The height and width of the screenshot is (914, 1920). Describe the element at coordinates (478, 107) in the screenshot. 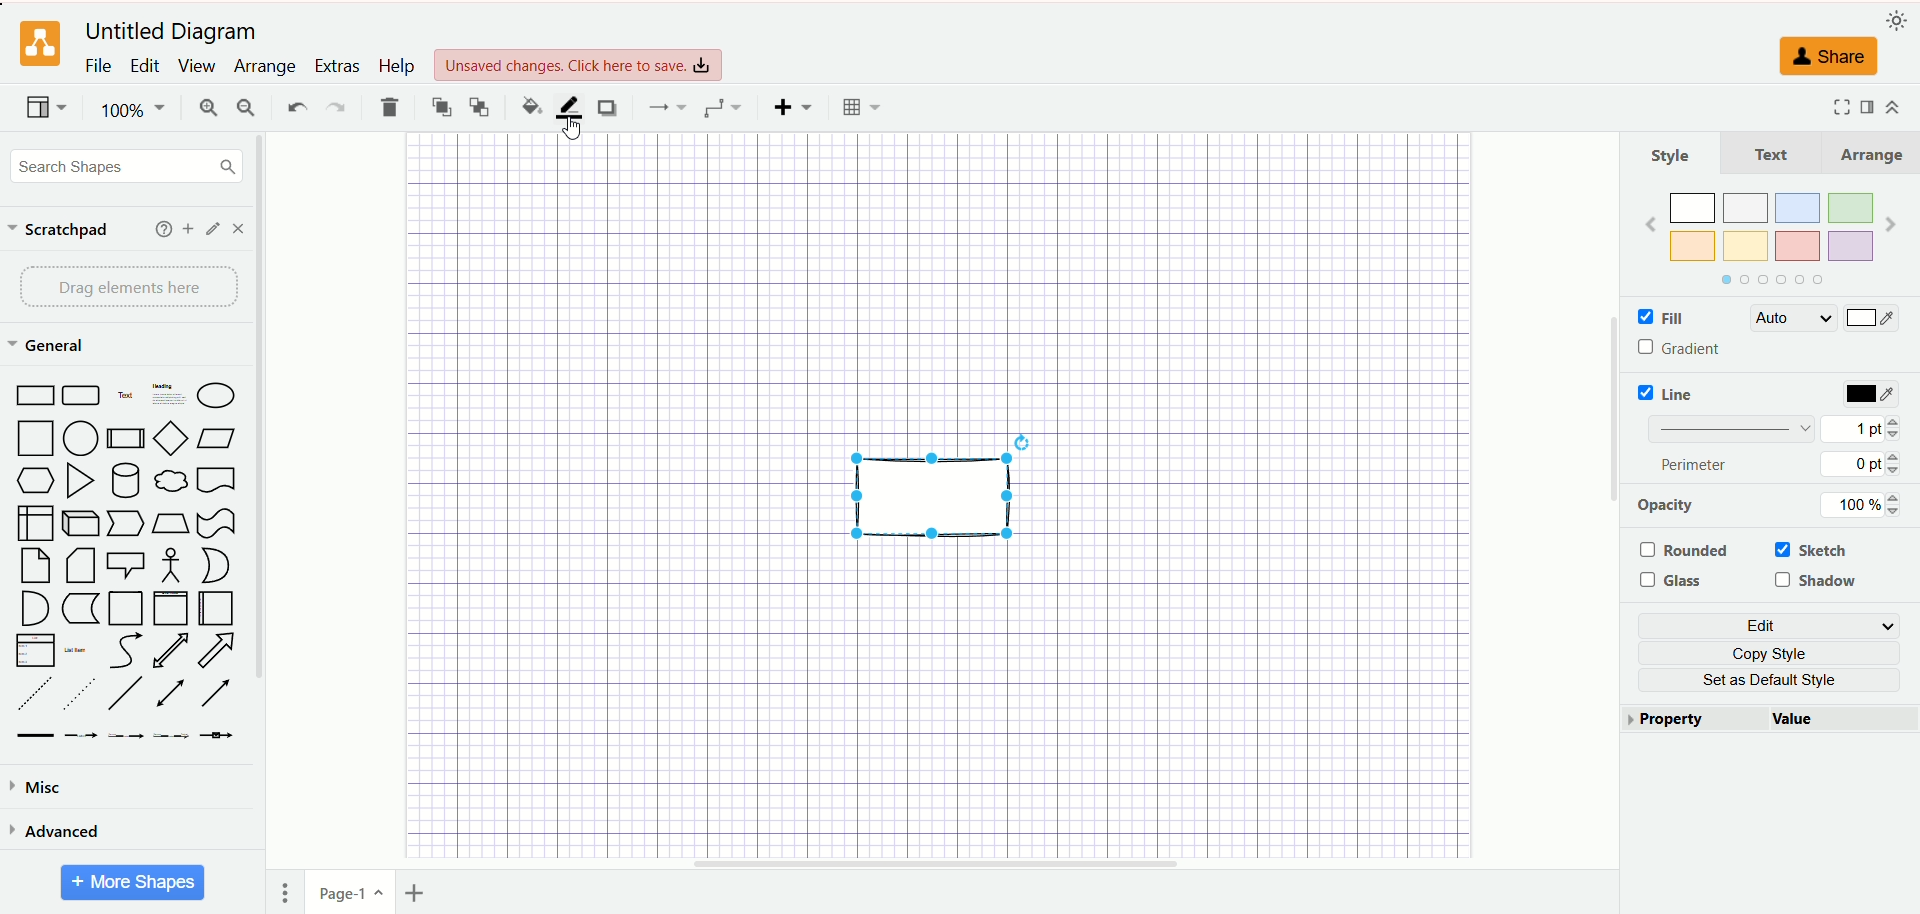

I see `to back` at that location.